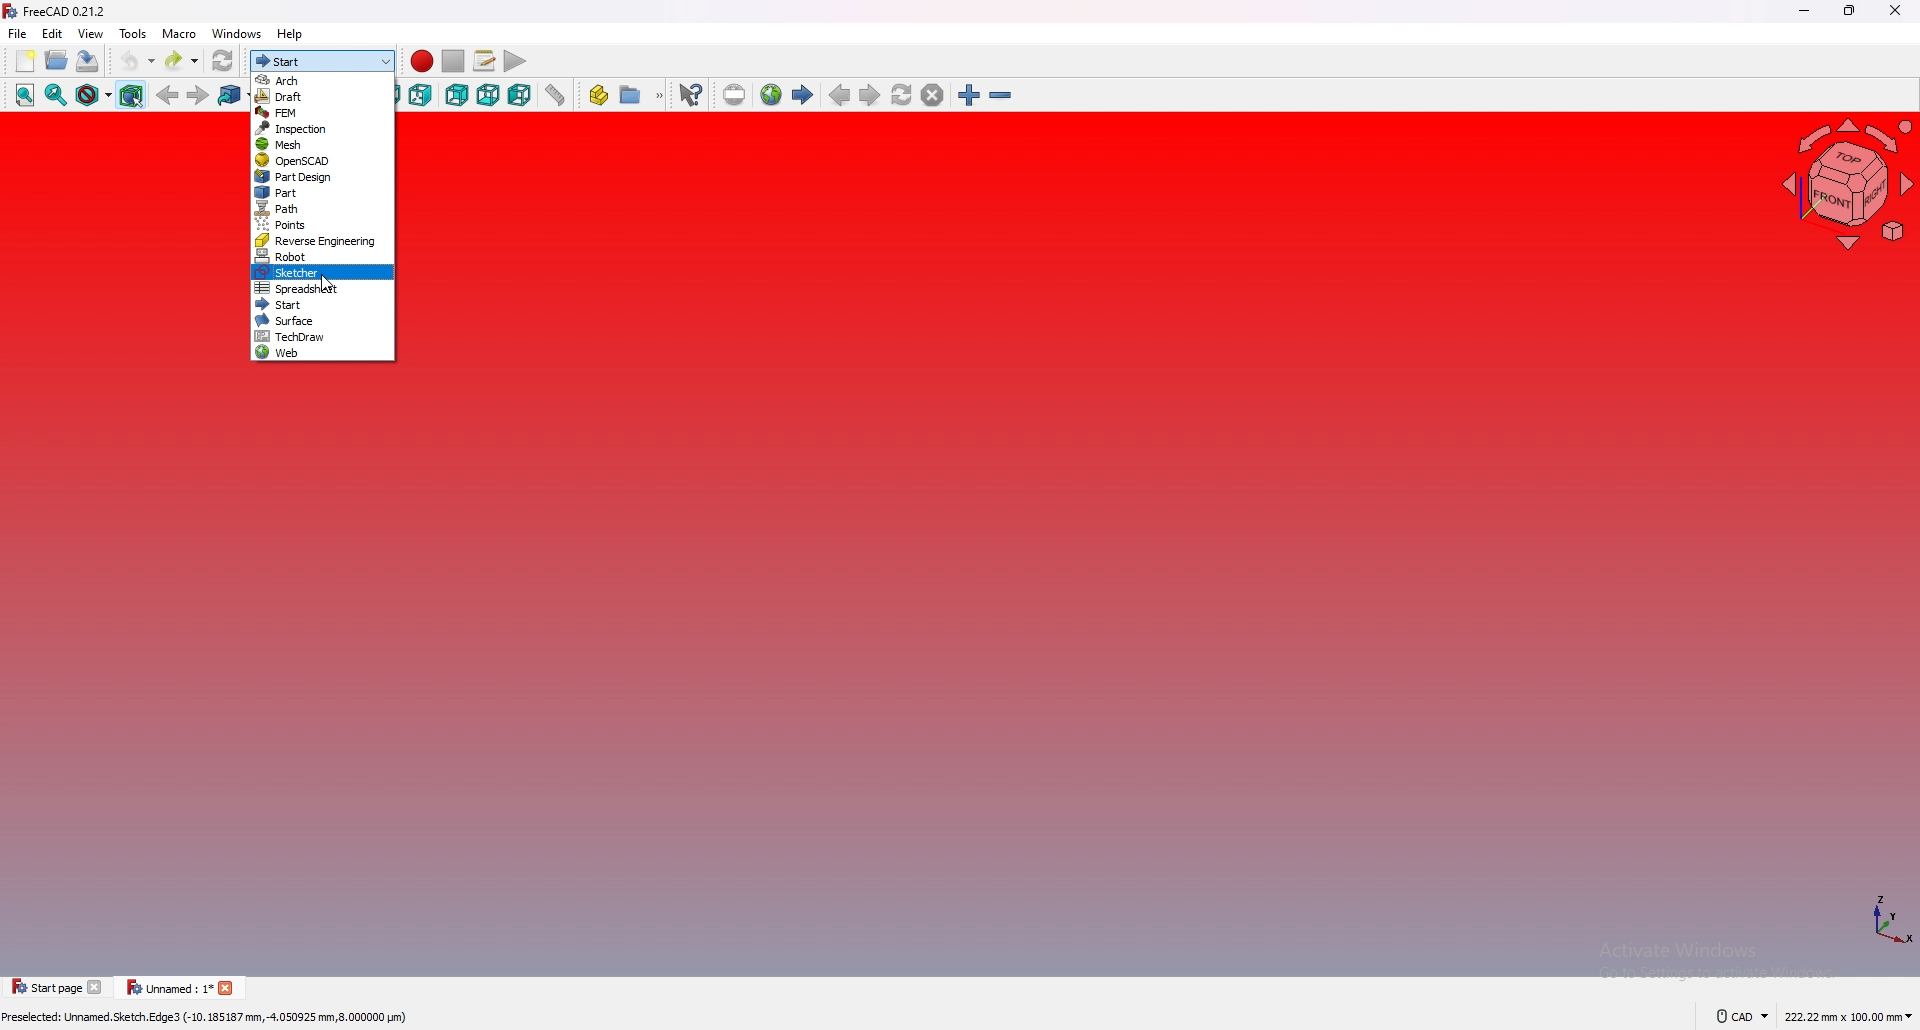  I want to click on redo, so click(183, 60).